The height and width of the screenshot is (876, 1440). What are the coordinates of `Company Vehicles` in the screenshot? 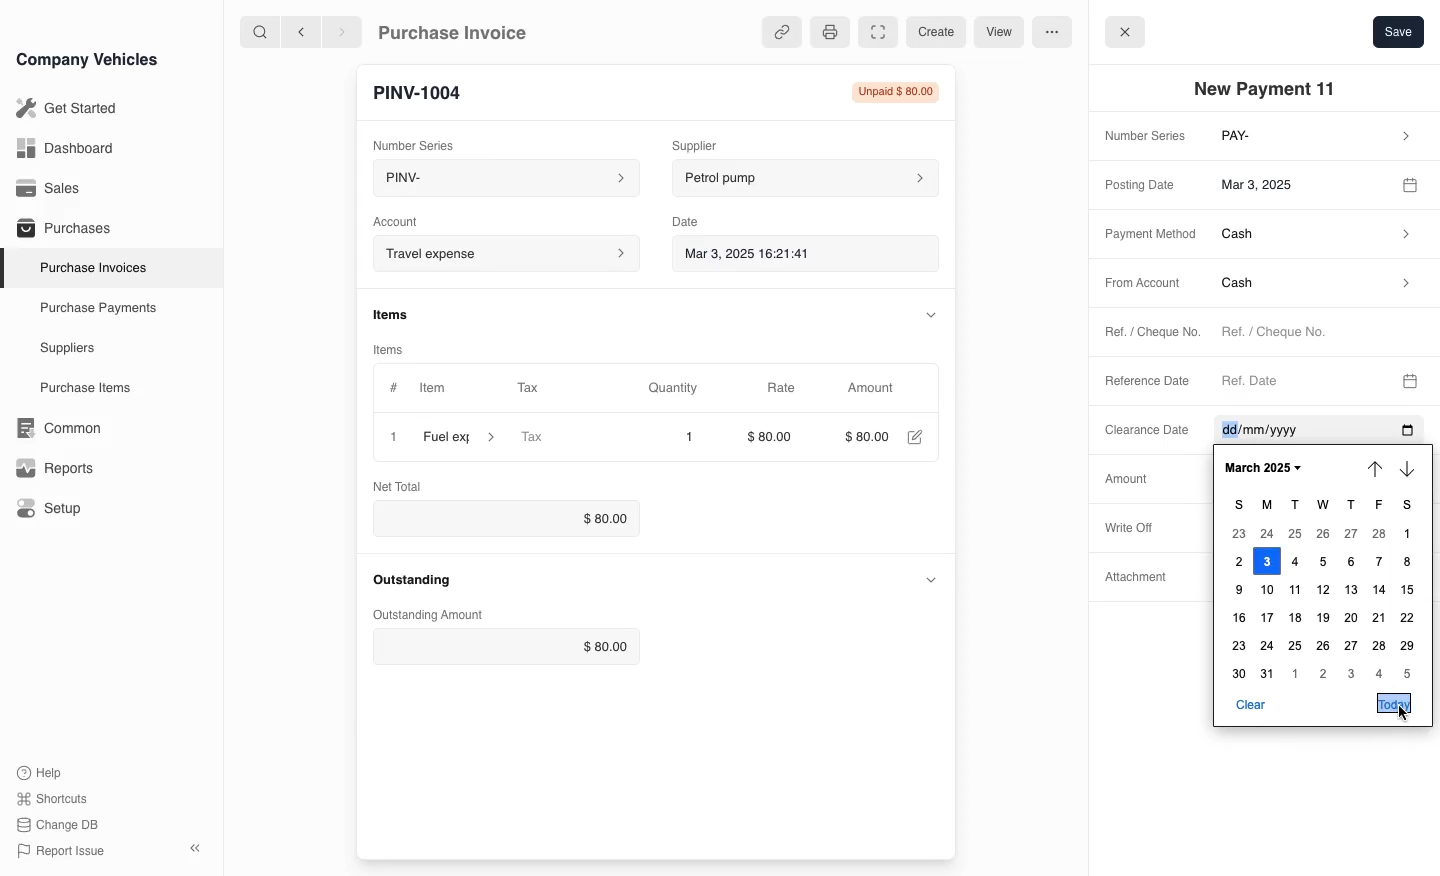 It's located at (87, 59).